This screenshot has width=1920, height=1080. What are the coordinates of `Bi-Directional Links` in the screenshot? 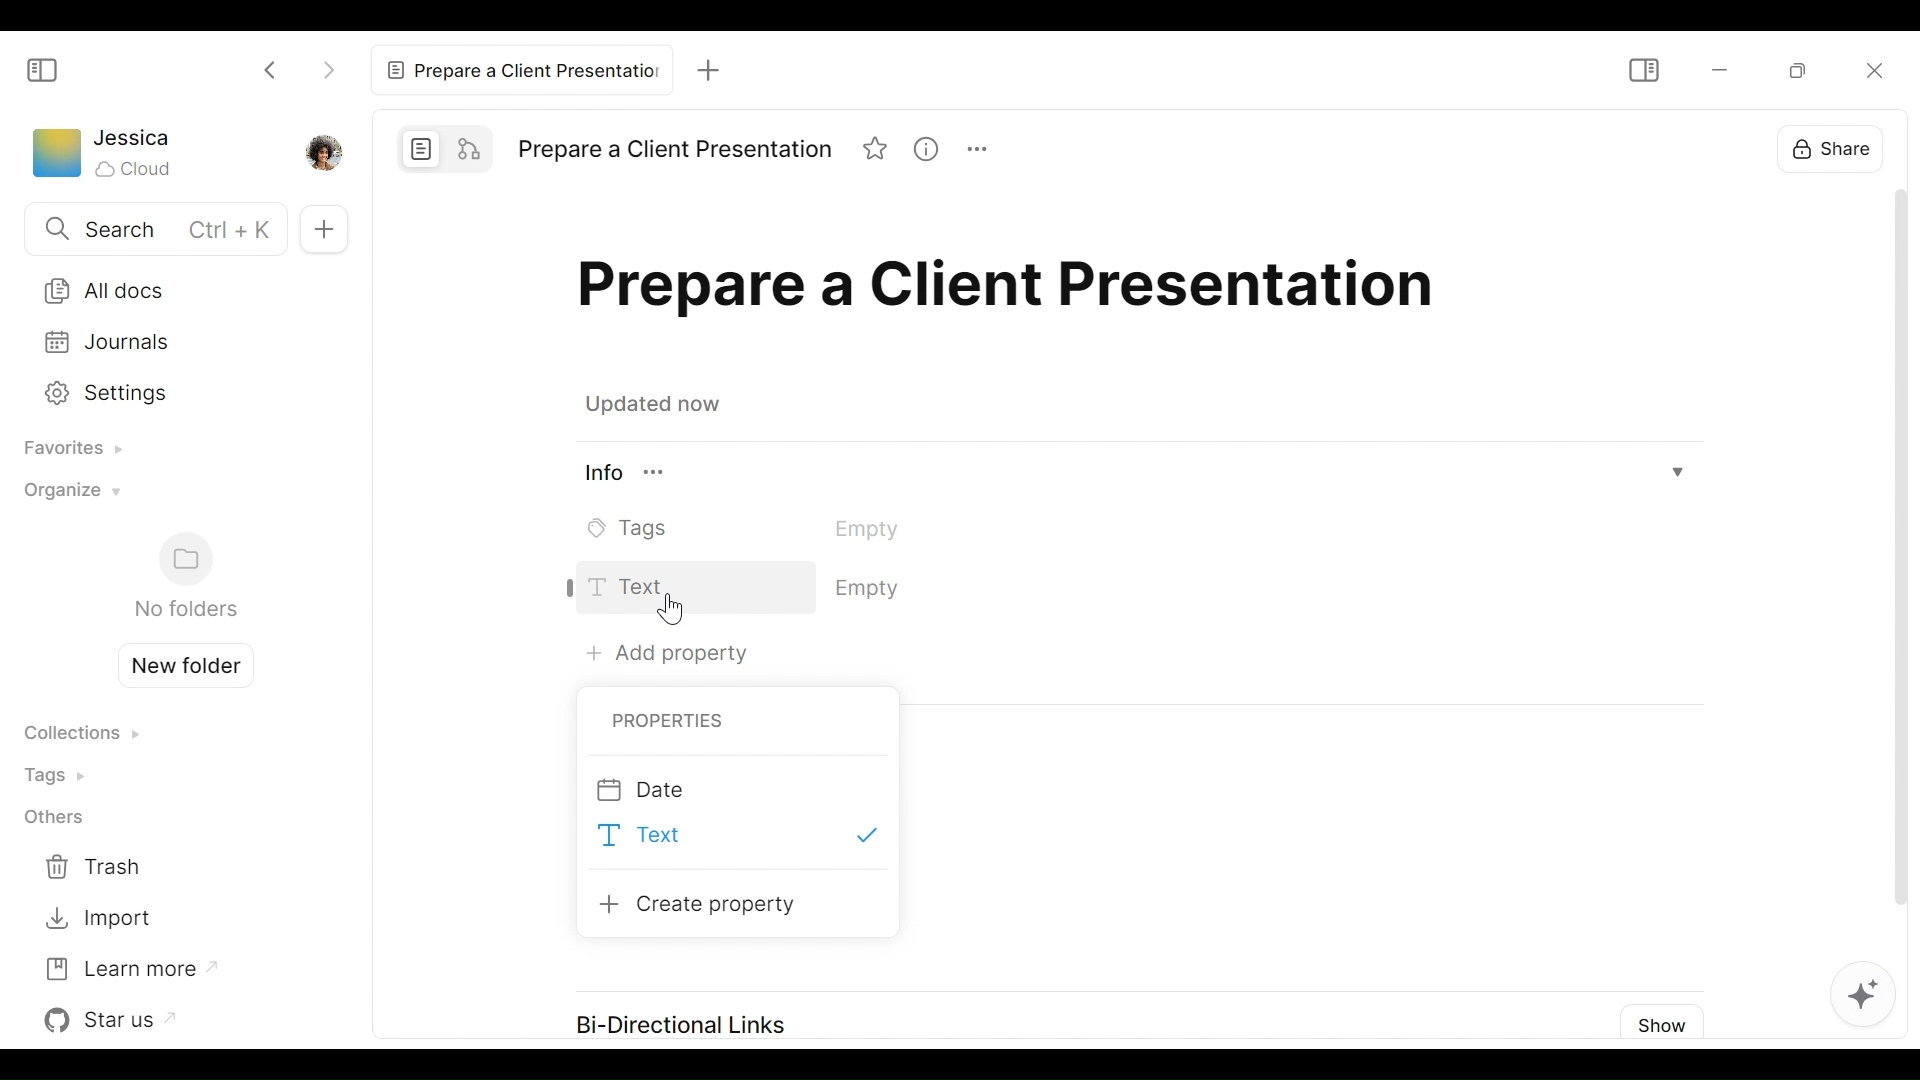 It's located at (720, 1026).